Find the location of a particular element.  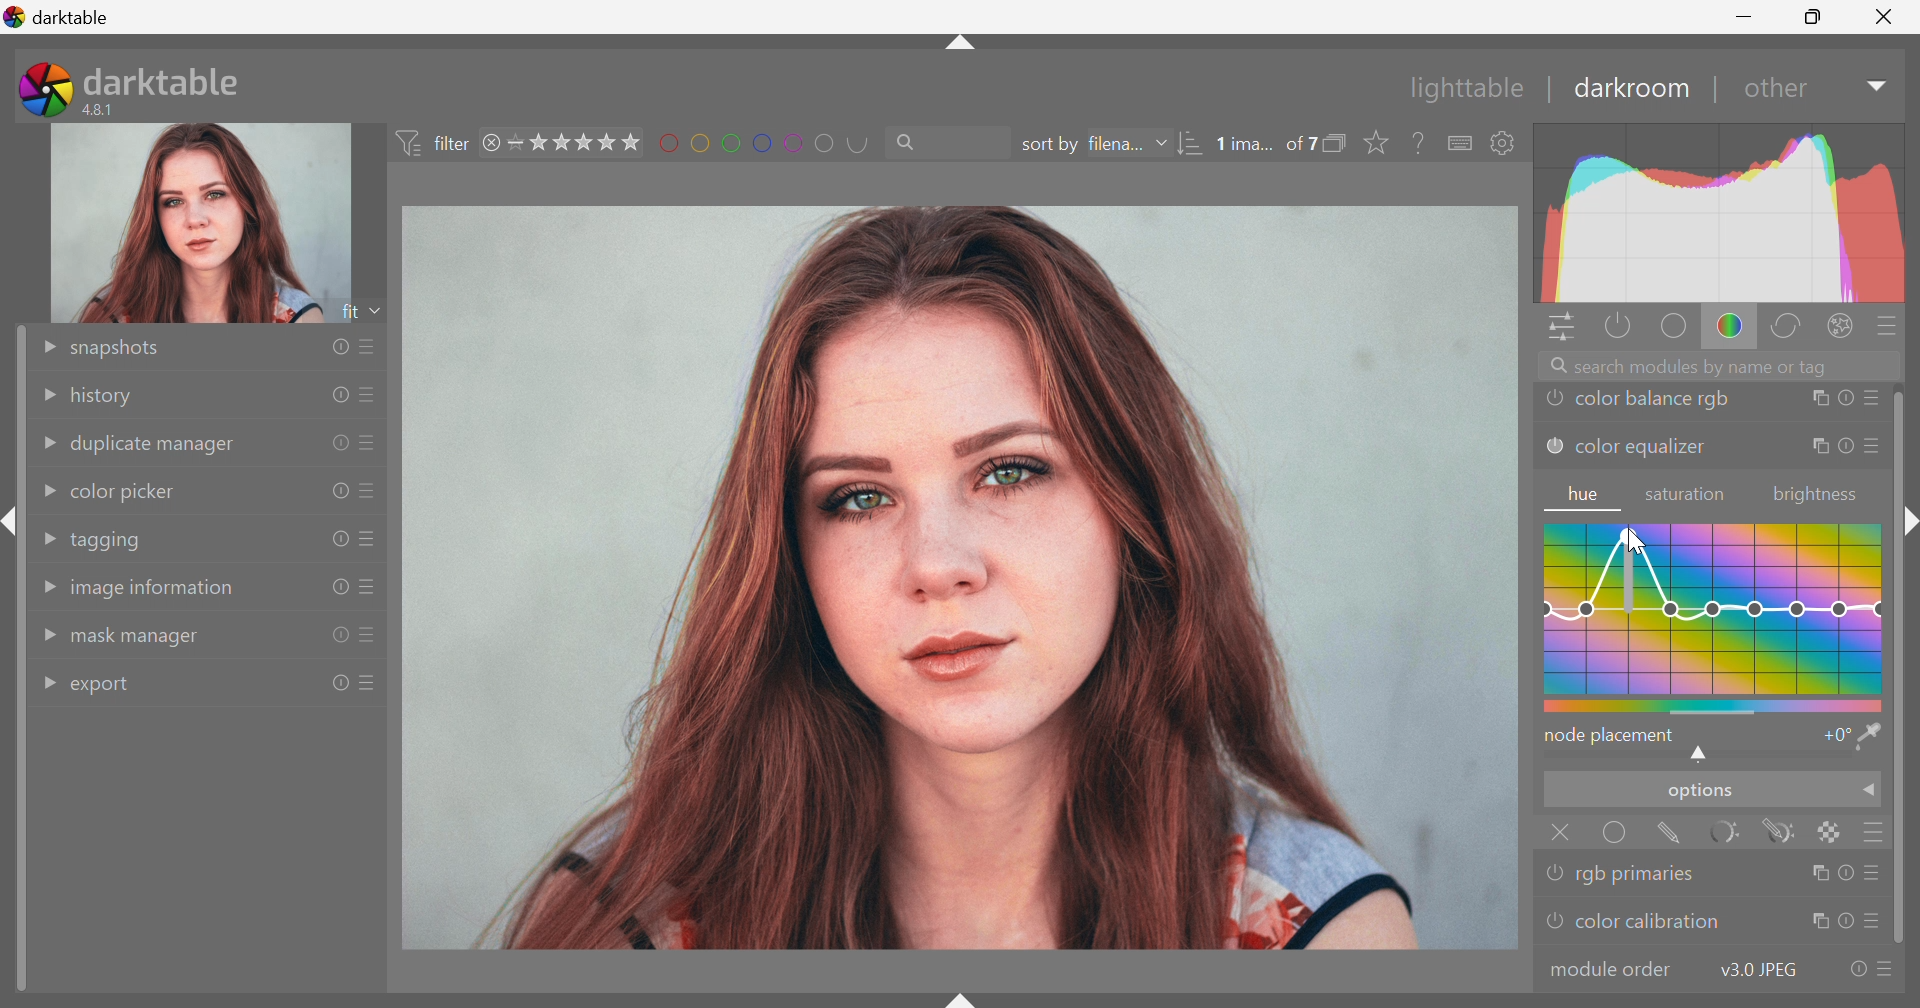

options is located at coordinates (1696, 793).